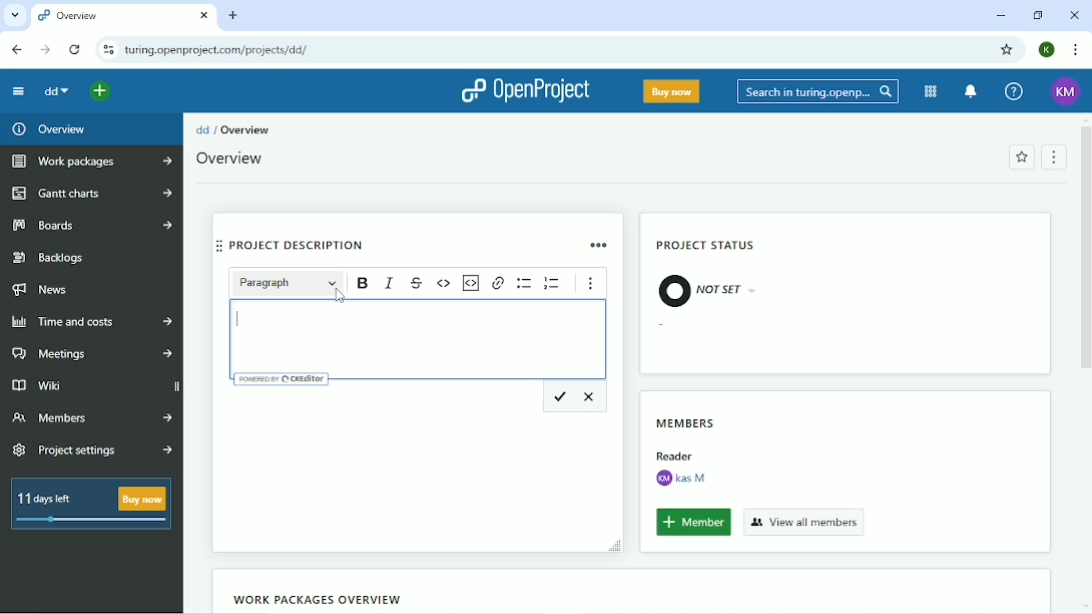  What do you see at coordinates (1046, 49) in the screenshot?
I see `Account` at bounding box center [1046, 49].